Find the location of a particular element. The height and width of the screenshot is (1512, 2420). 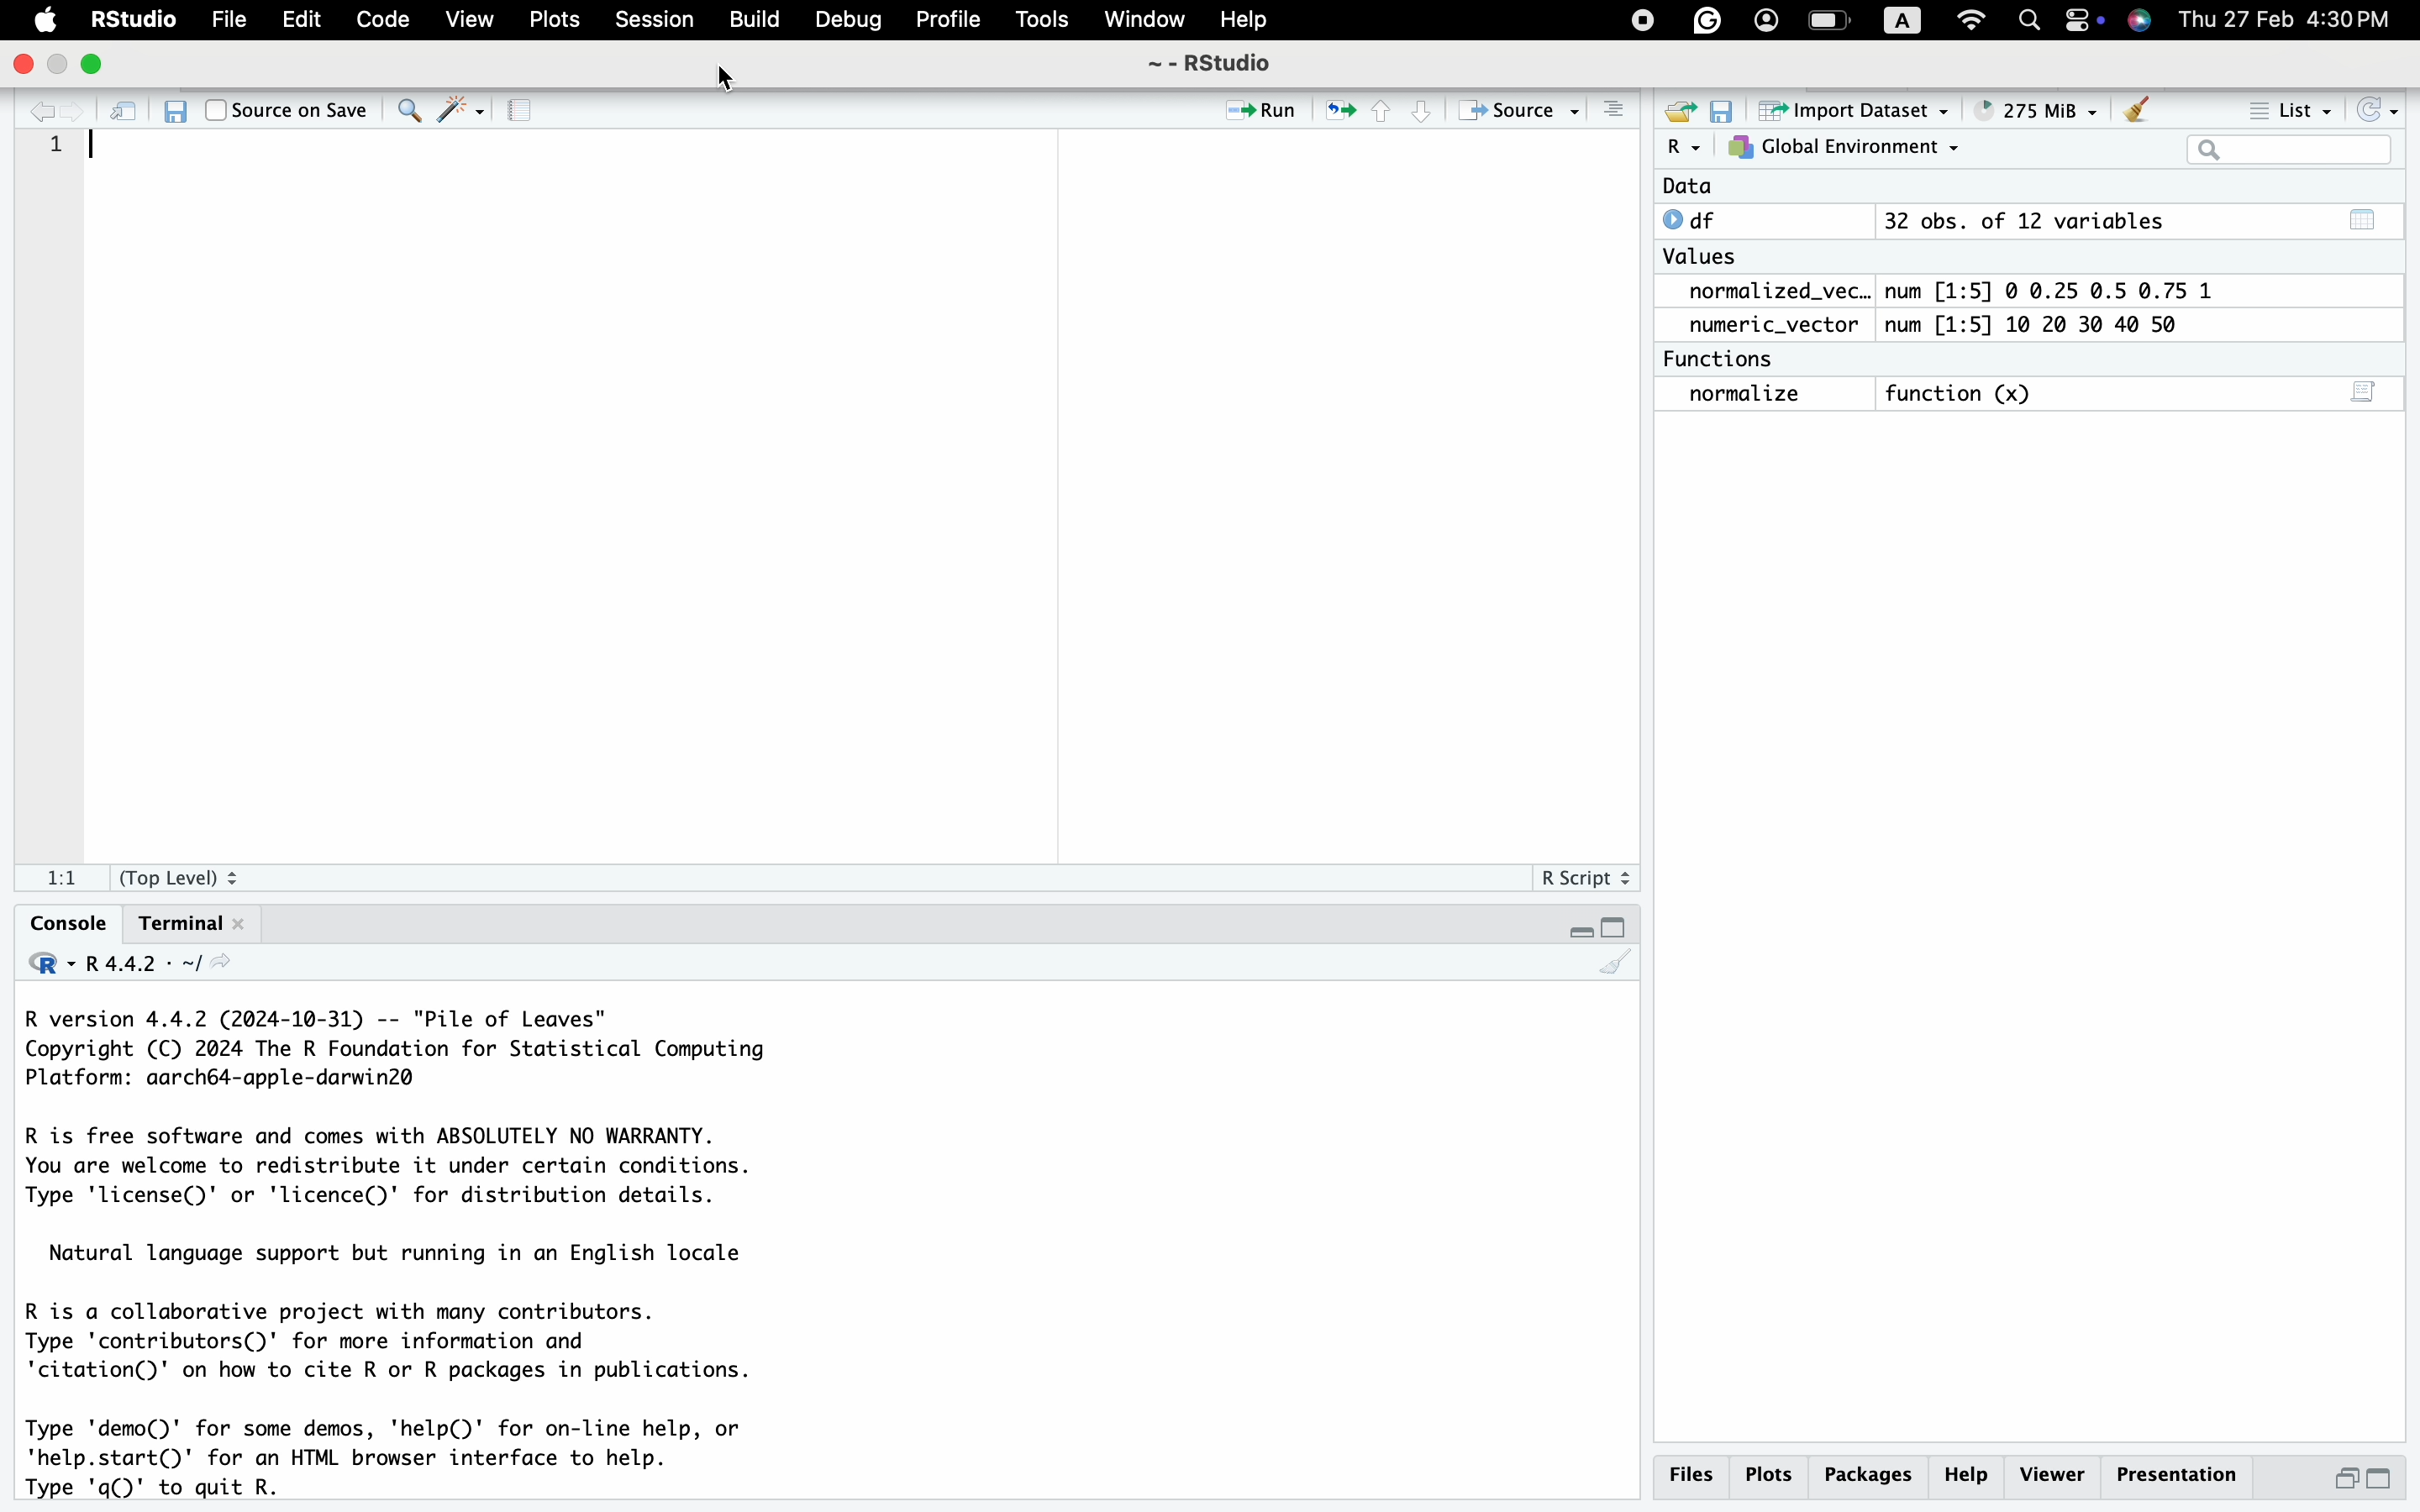

profile is located at coordinates (1766, 19).